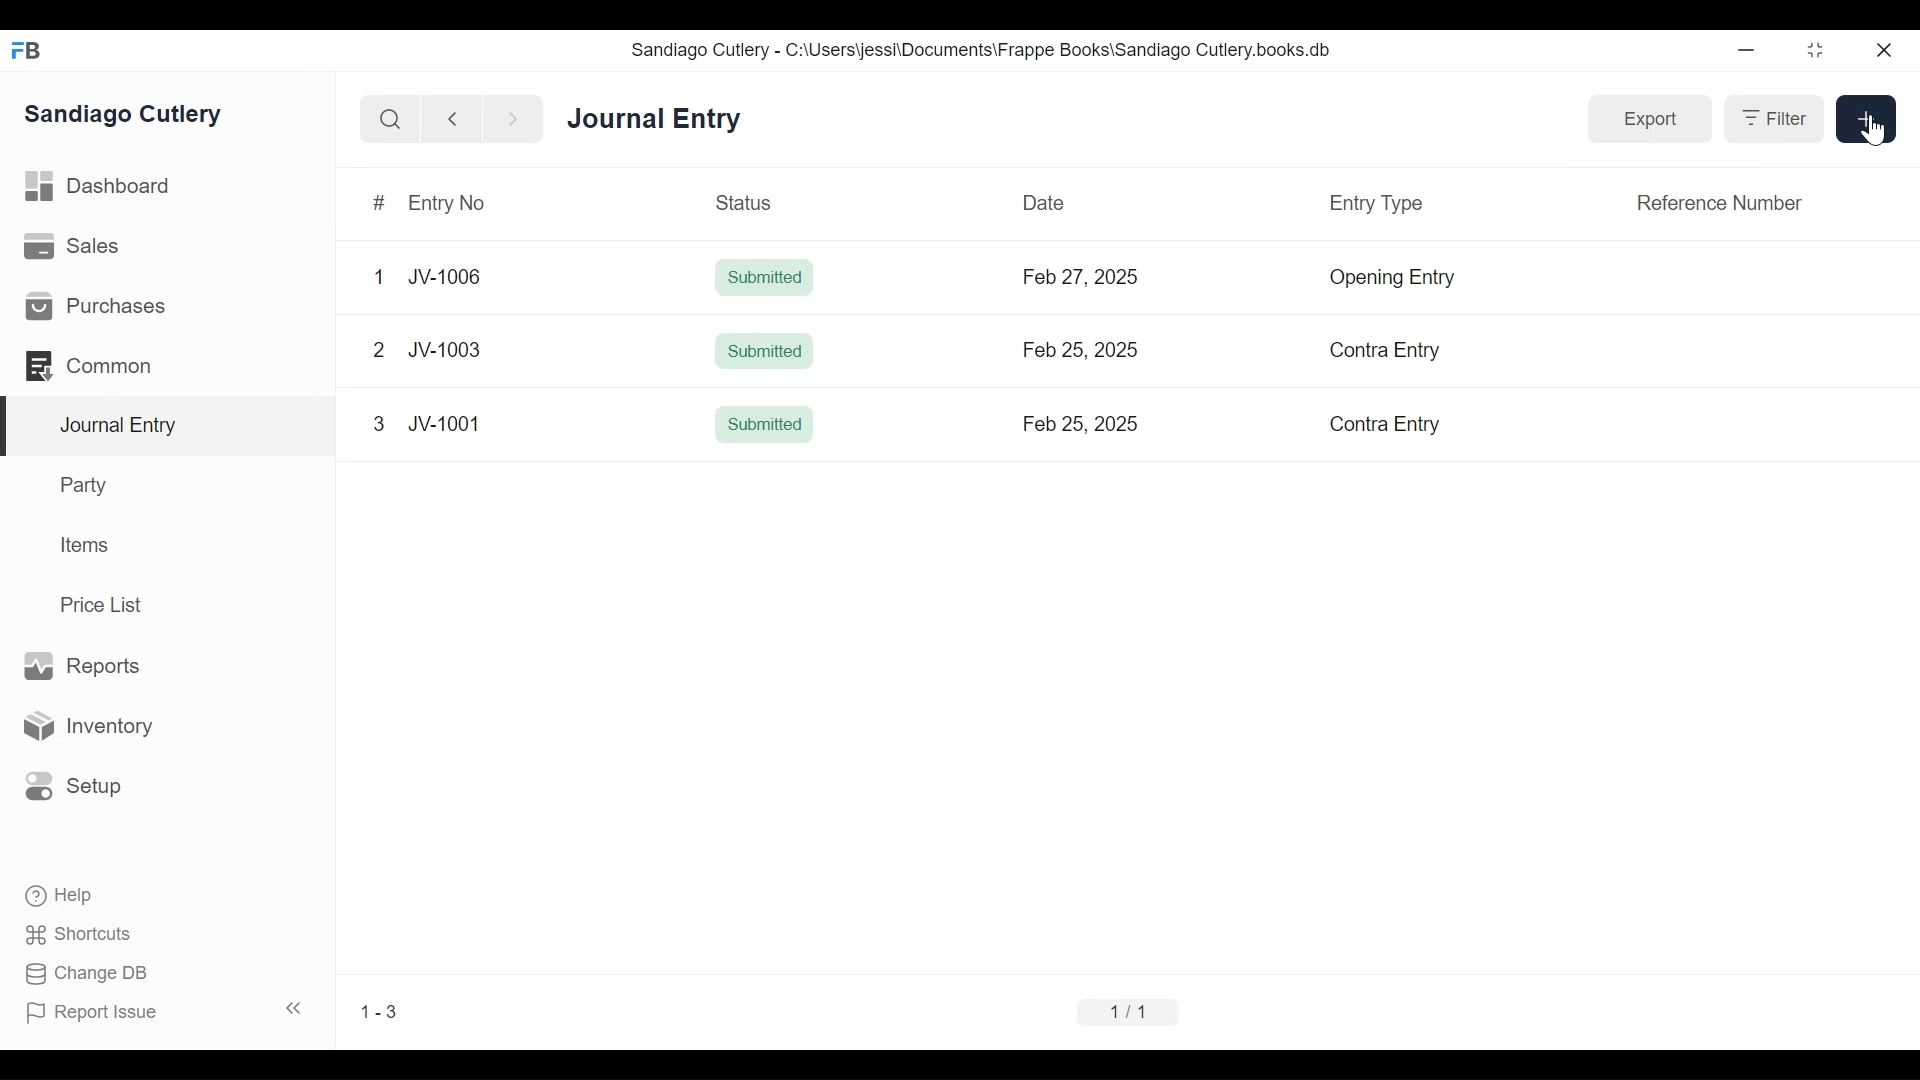  I want to click on minimize, so click(1817, 49).